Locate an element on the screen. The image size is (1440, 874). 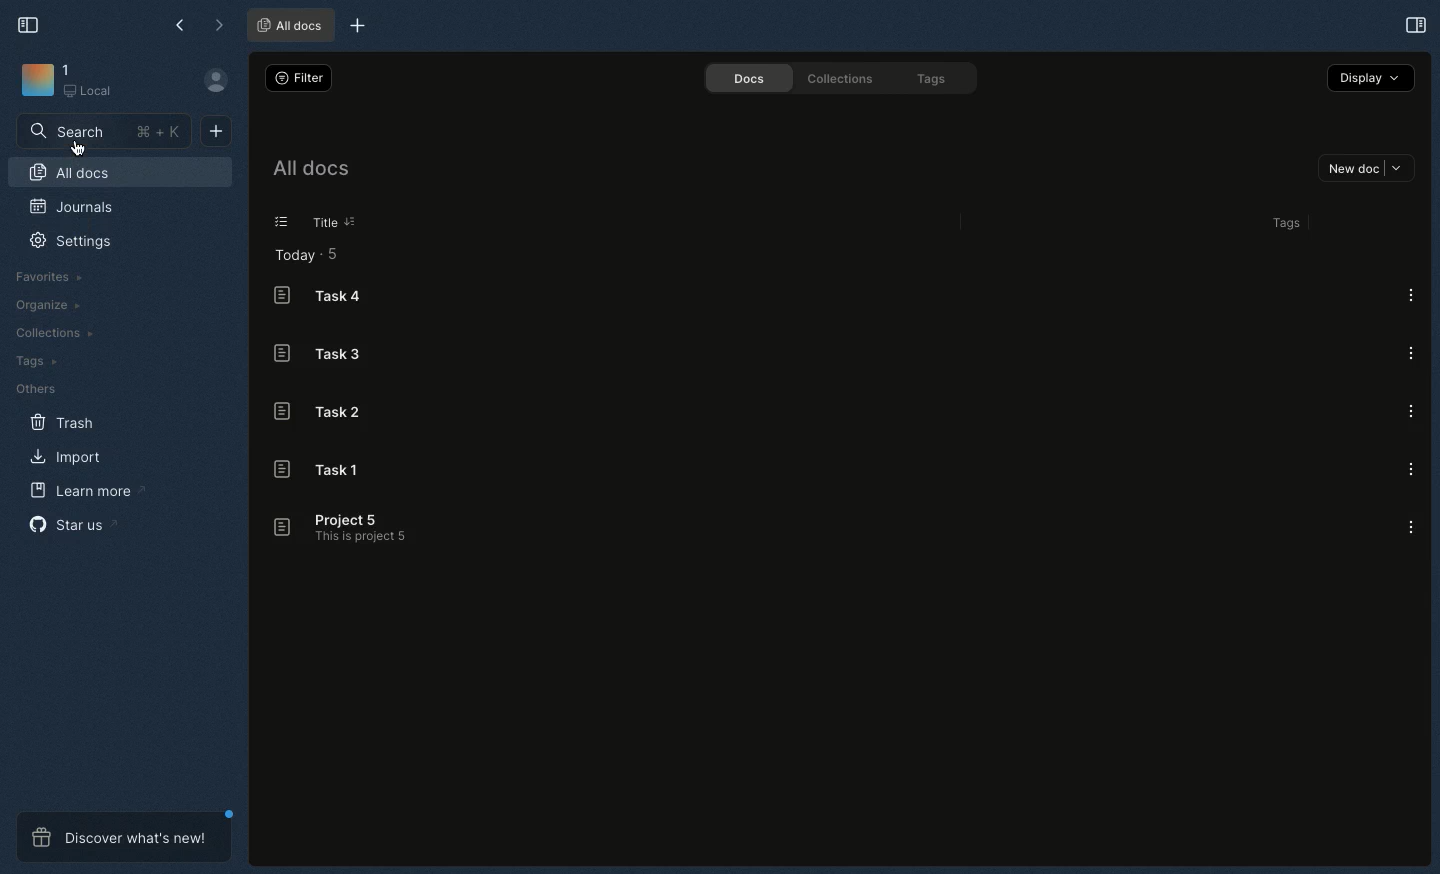
Task 3 is located at coordinates (313, 351).